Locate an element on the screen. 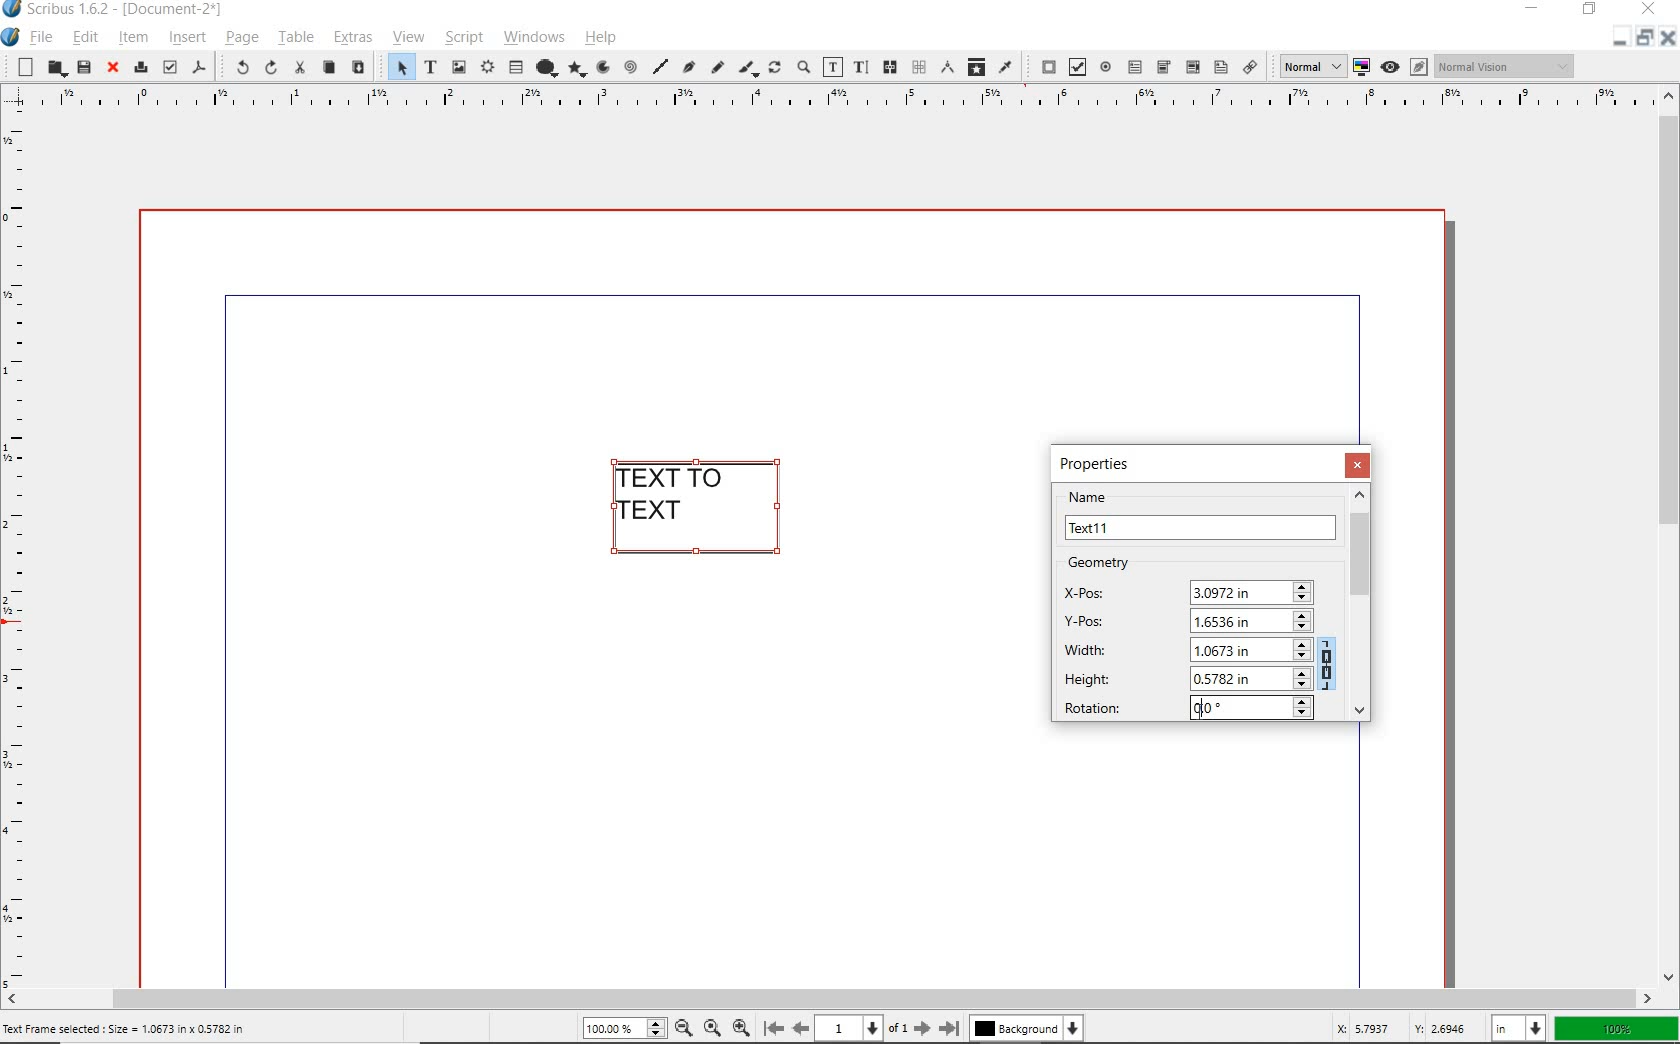 Image resolution: width=1680 pixels, height=1044 pixels. close is located at coordinates (1669, 43).